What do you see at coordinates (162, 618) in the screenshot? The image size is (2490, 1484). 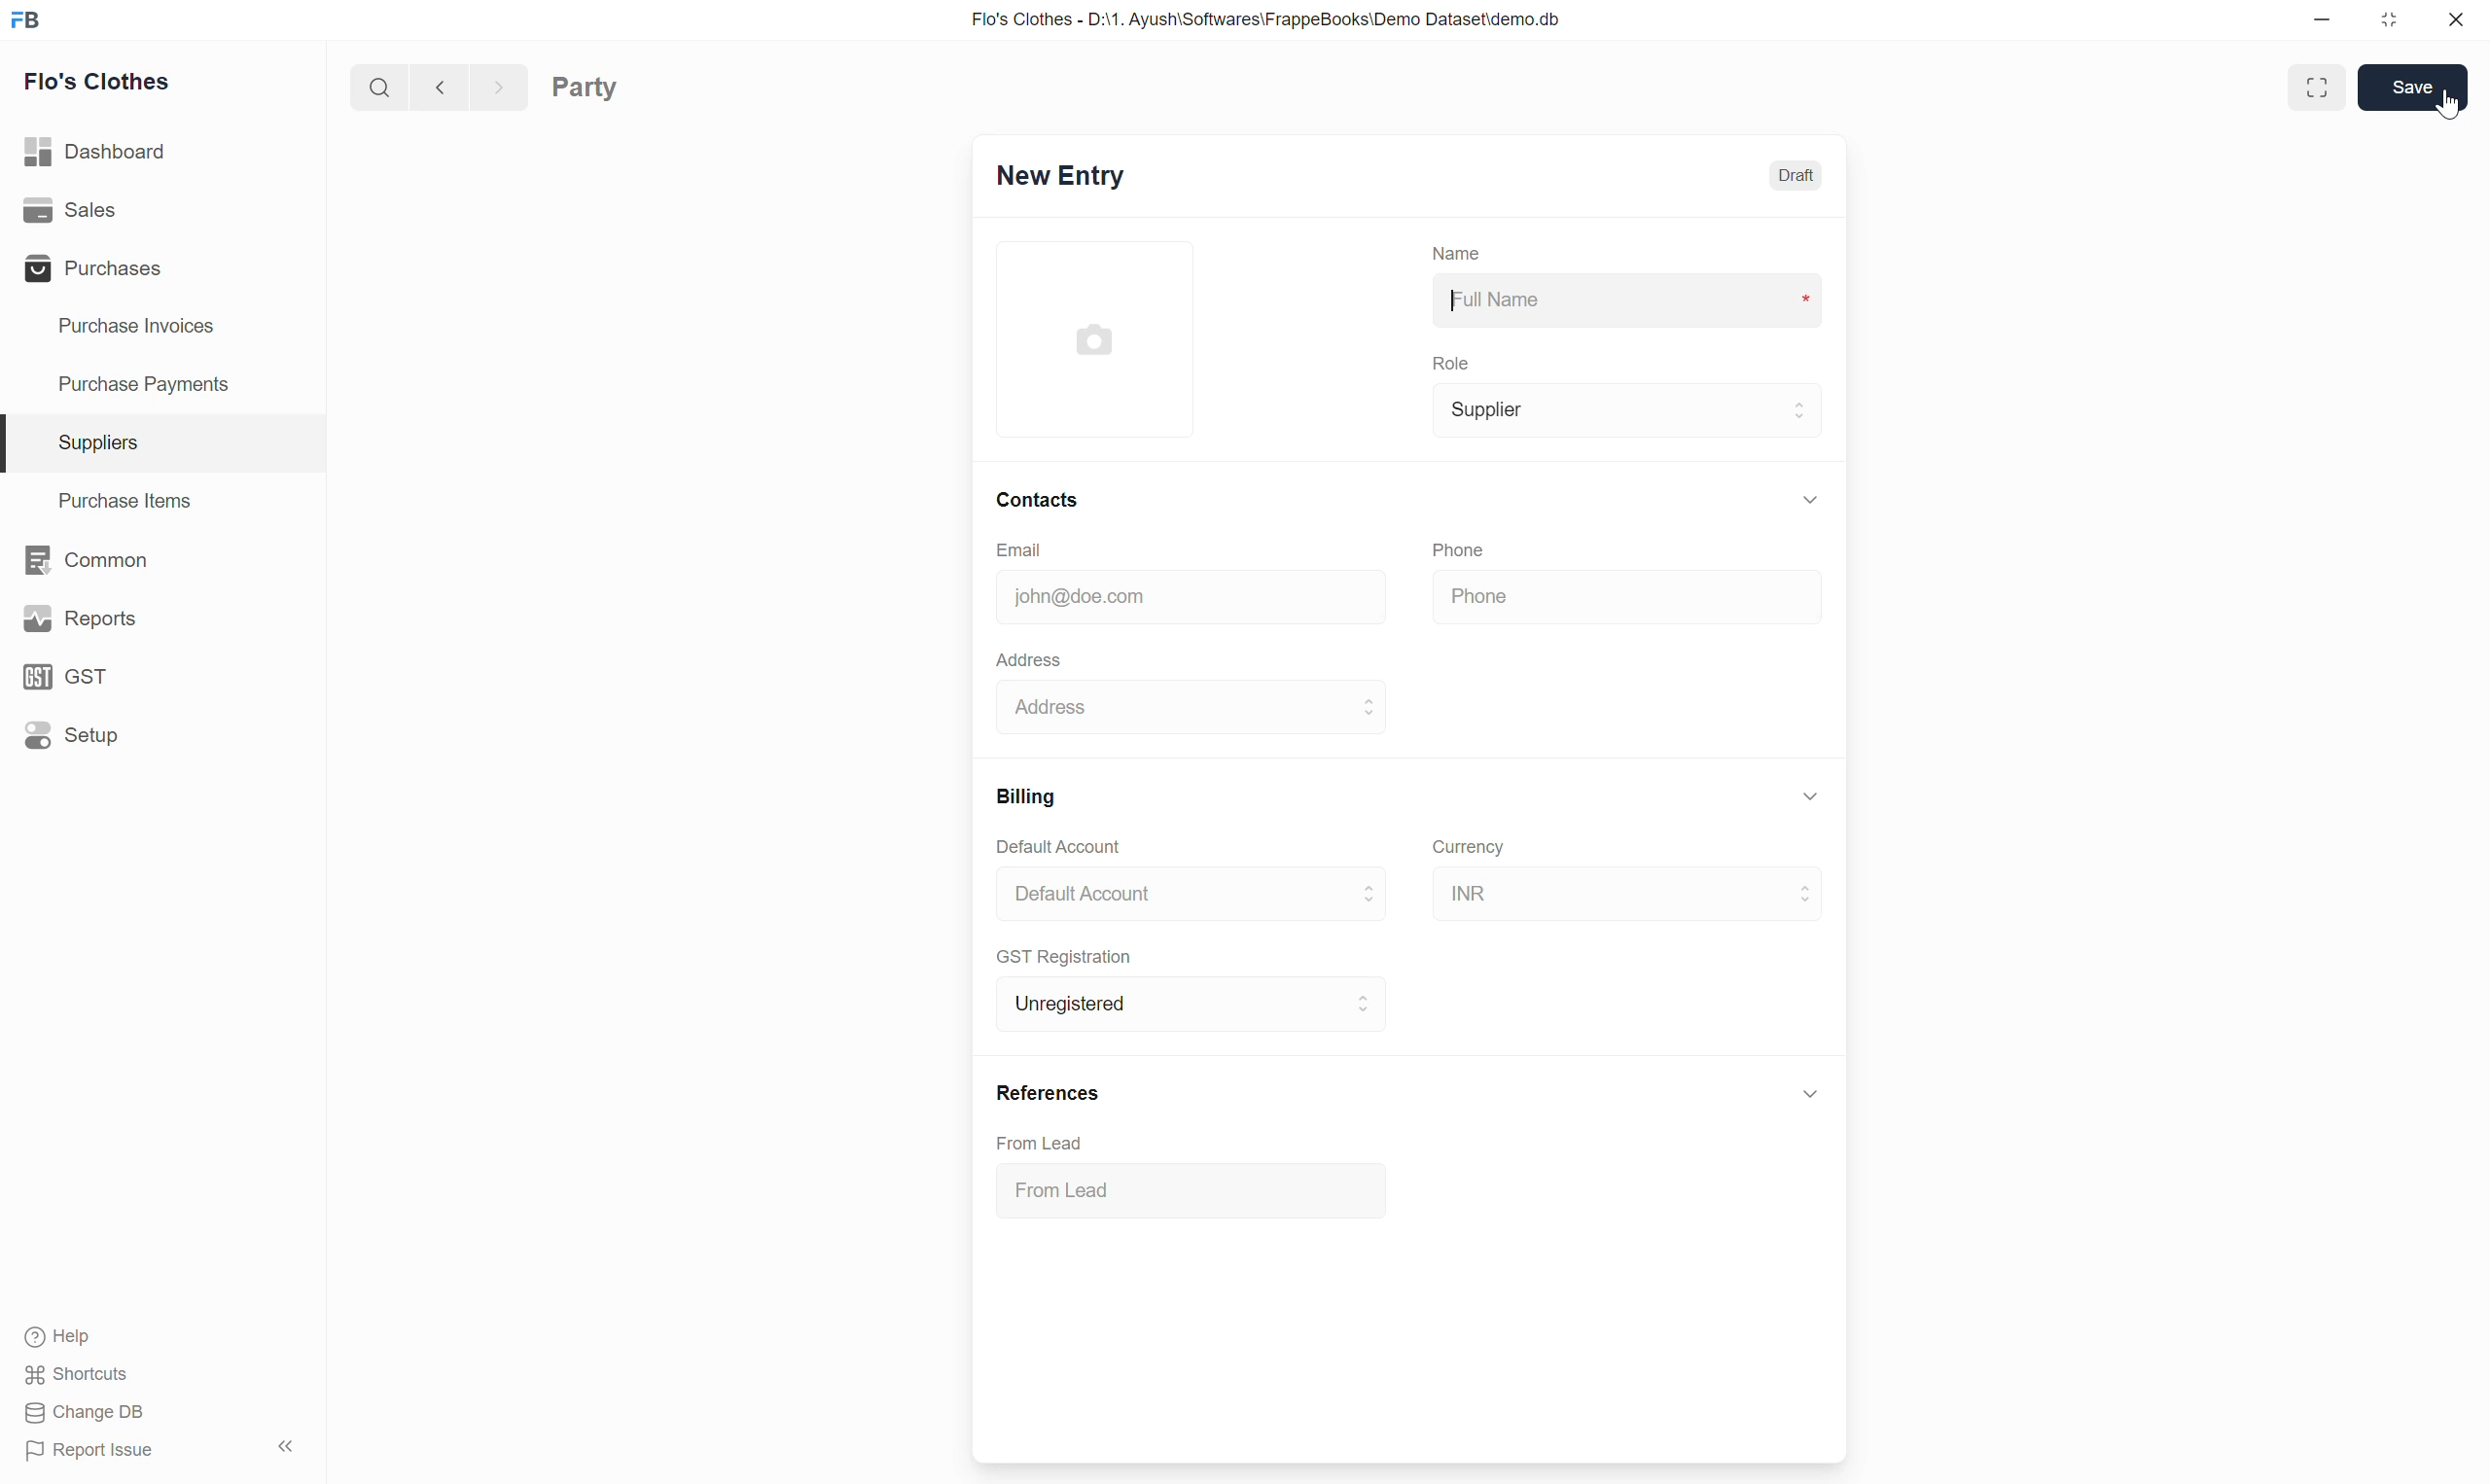 I see `Reports` at bounding box center [162, 618].